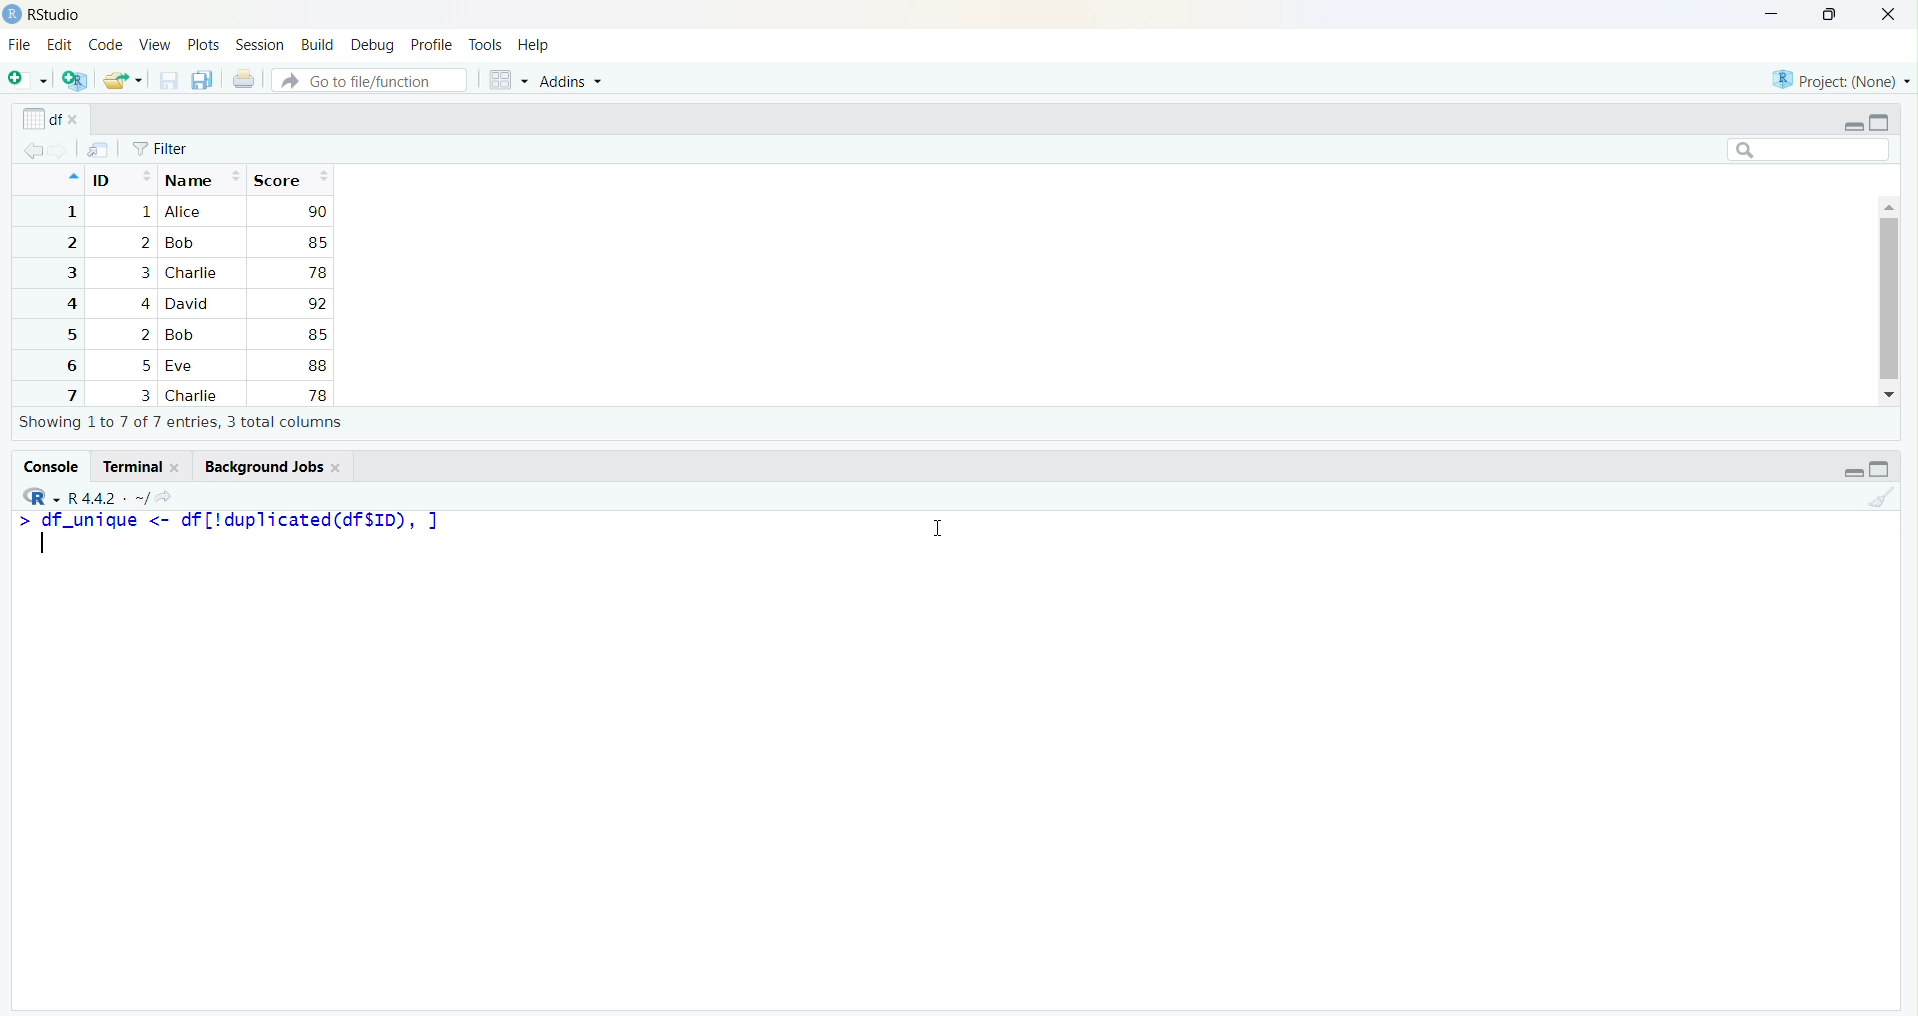 This screenshot has width=1918, height=1016. I want to click on file search, so click(372, 79).